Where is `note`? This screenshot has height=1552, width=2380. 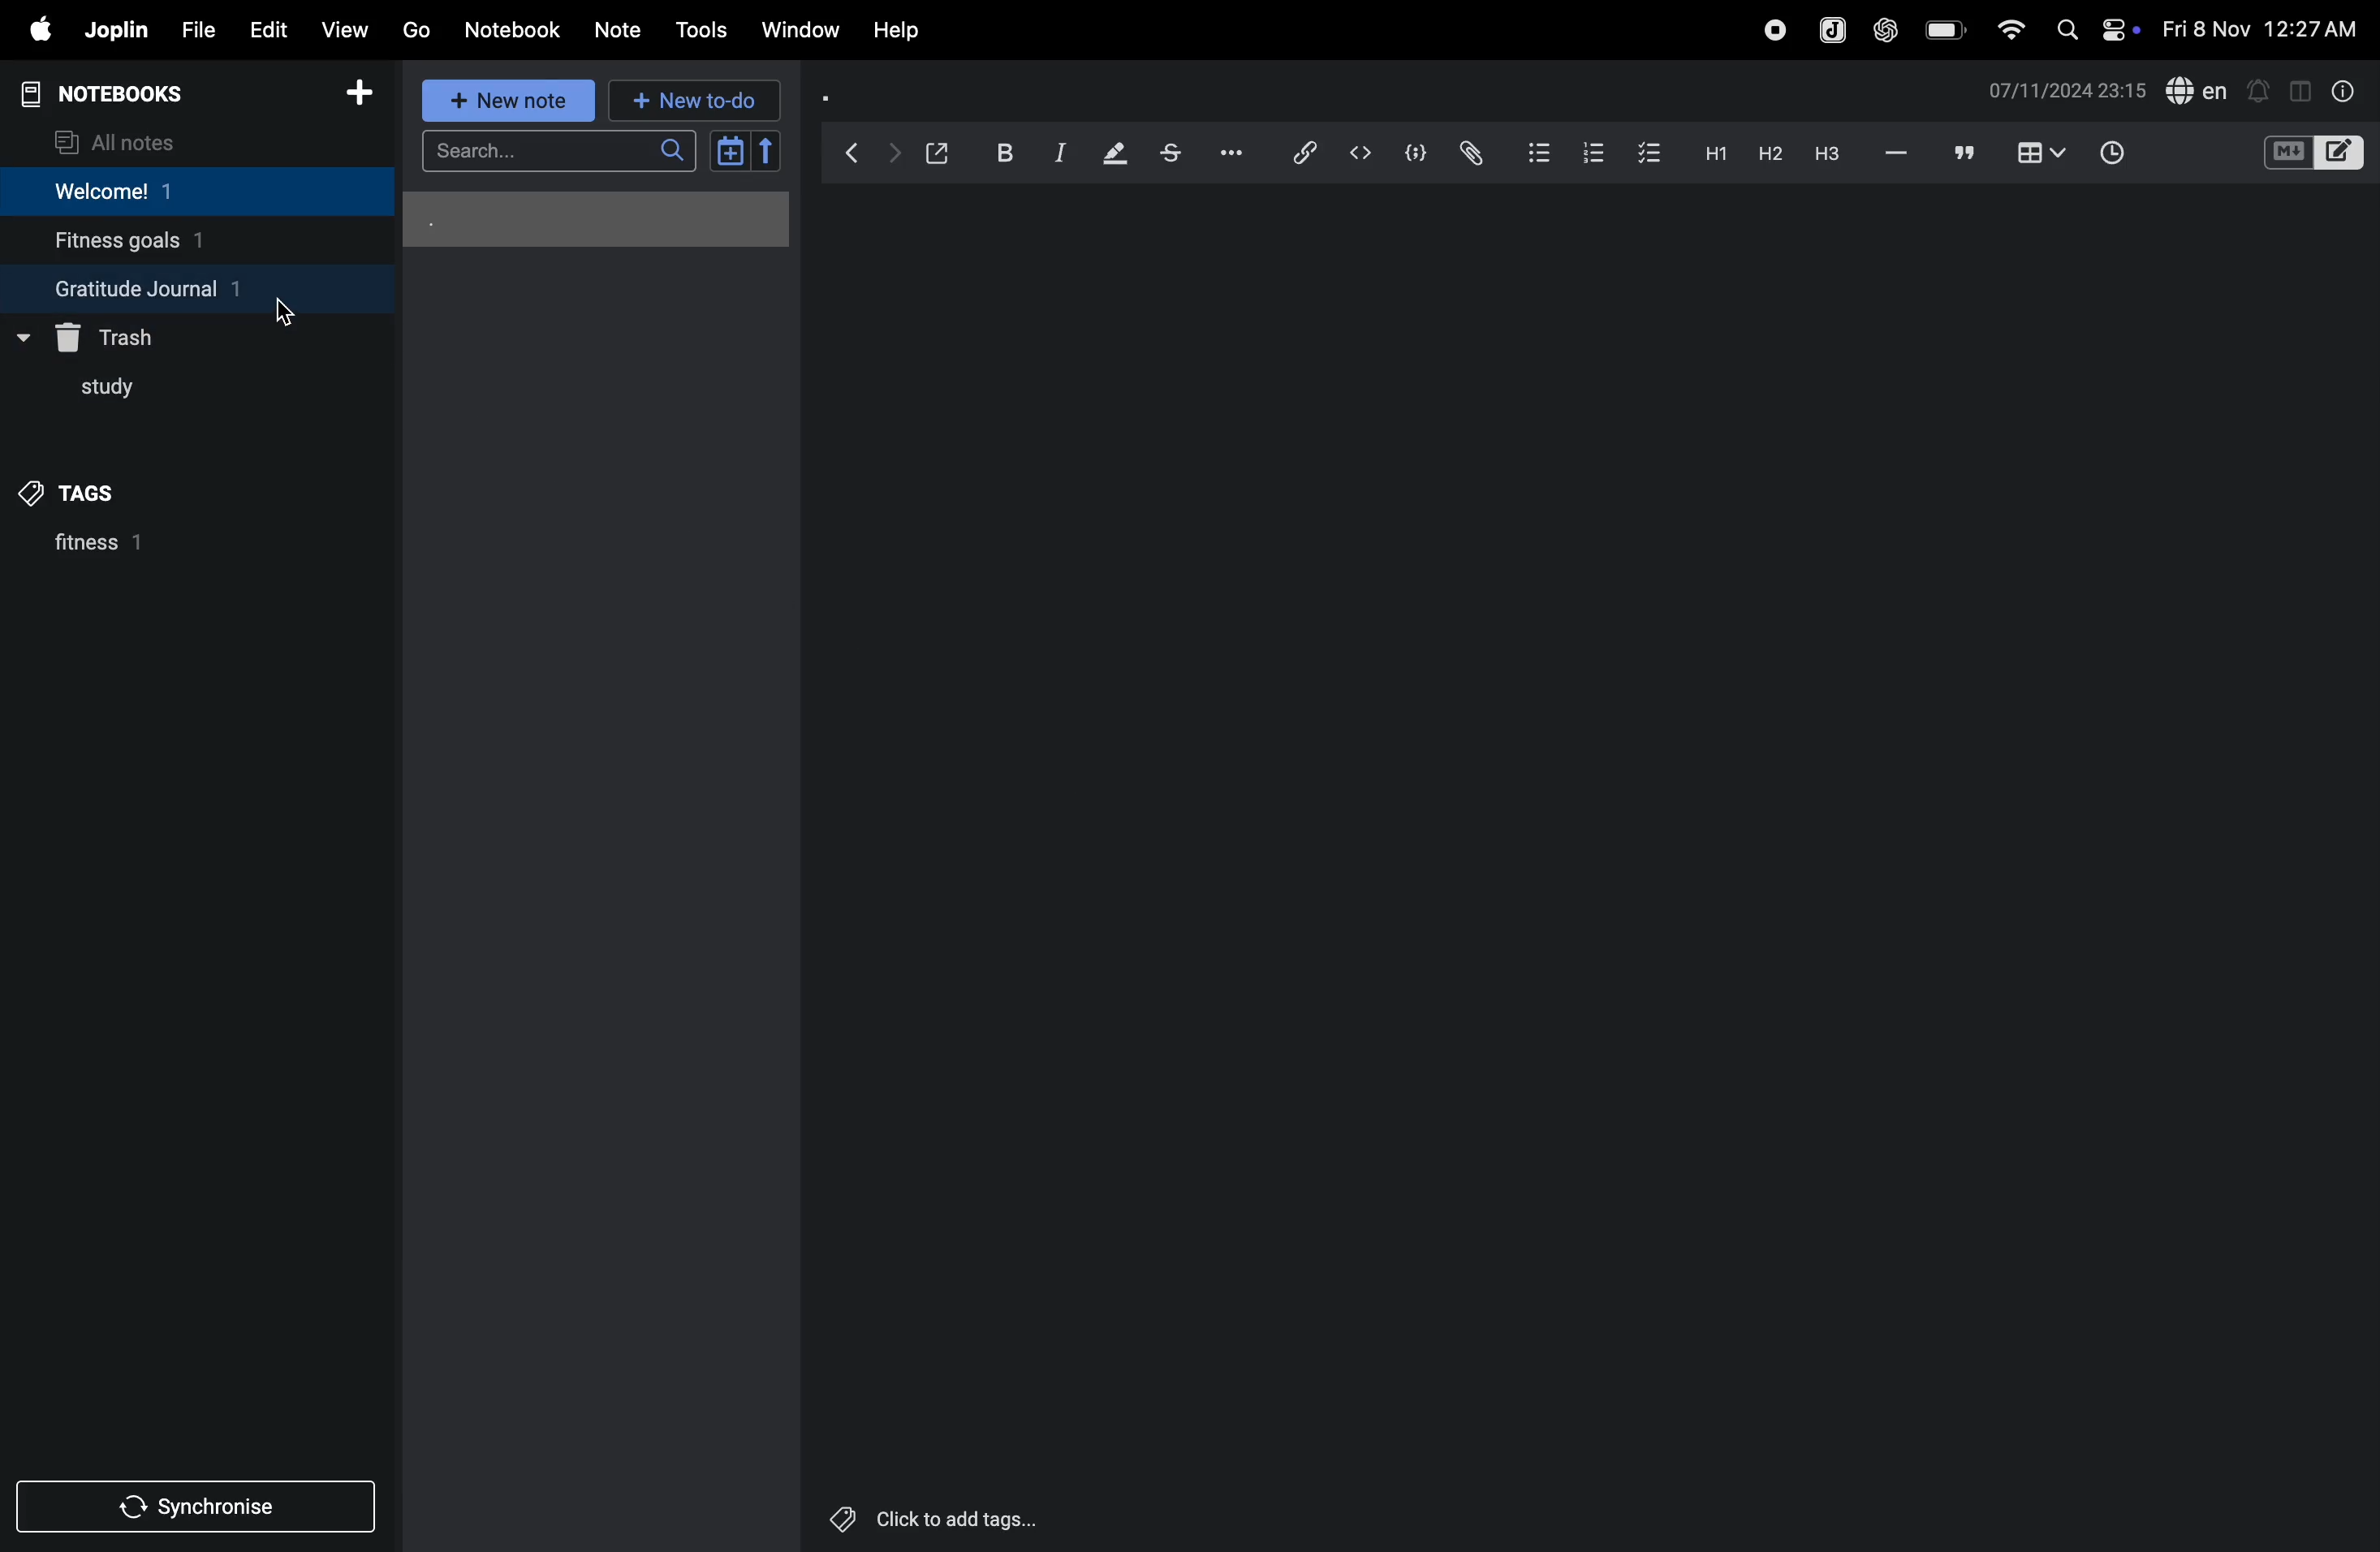
note is located at coordinates (613, 30).